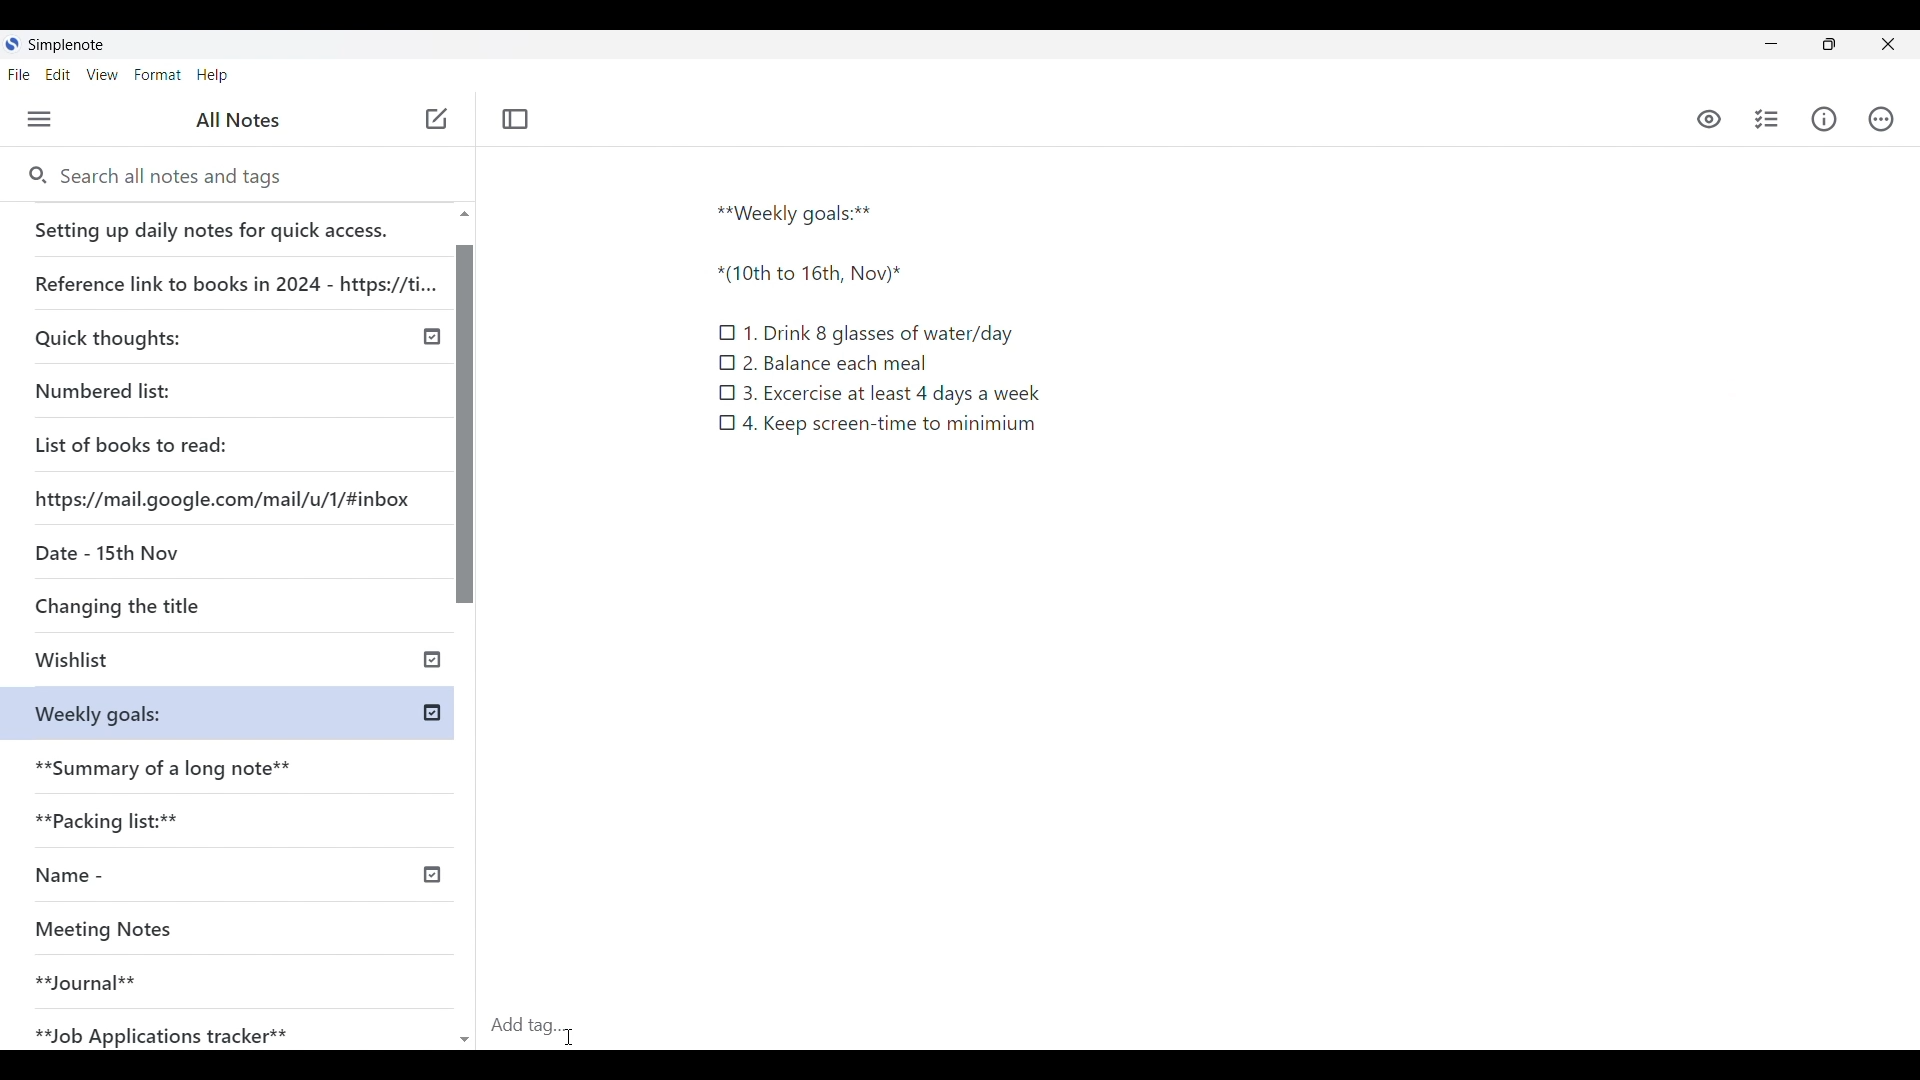 The width and height of the screenshot is (1920, 1080). Describe the element at coordinates (1771, 43) in the screenshot. I see `Minimize` at that location.